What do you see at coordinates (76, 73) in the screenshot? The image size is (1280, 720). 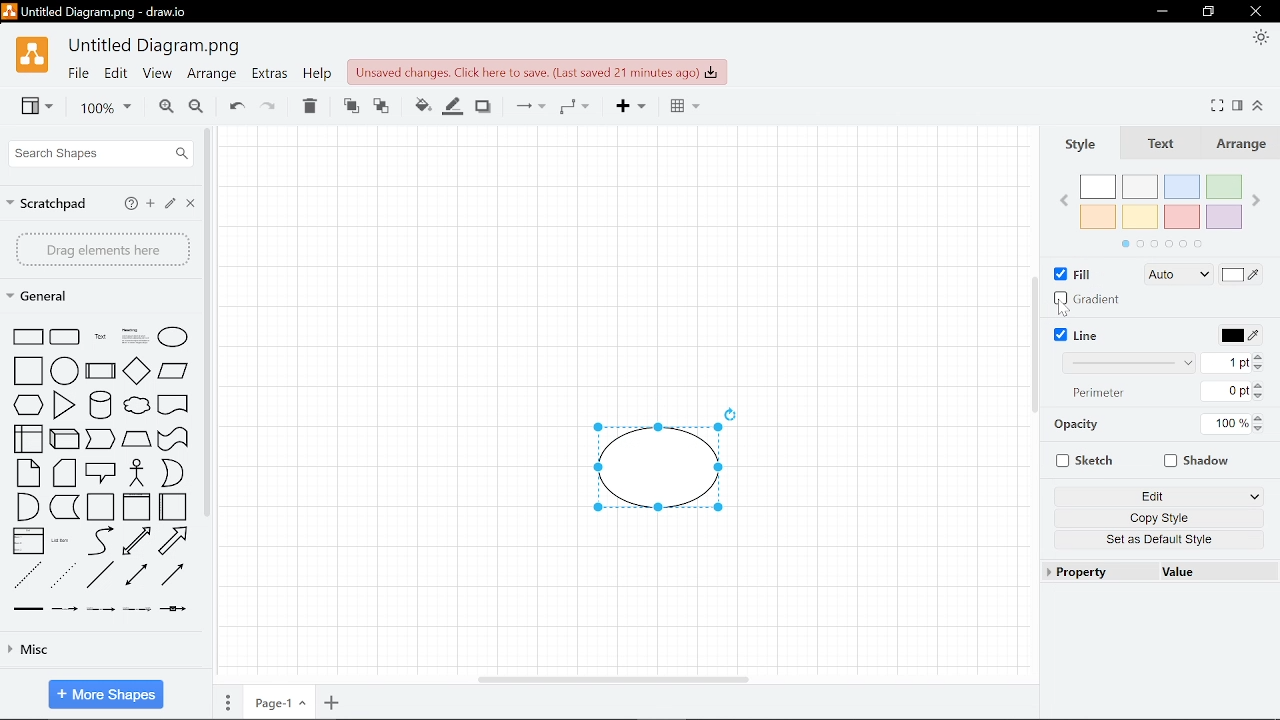 I see `File` at bounding box center [76, 73].